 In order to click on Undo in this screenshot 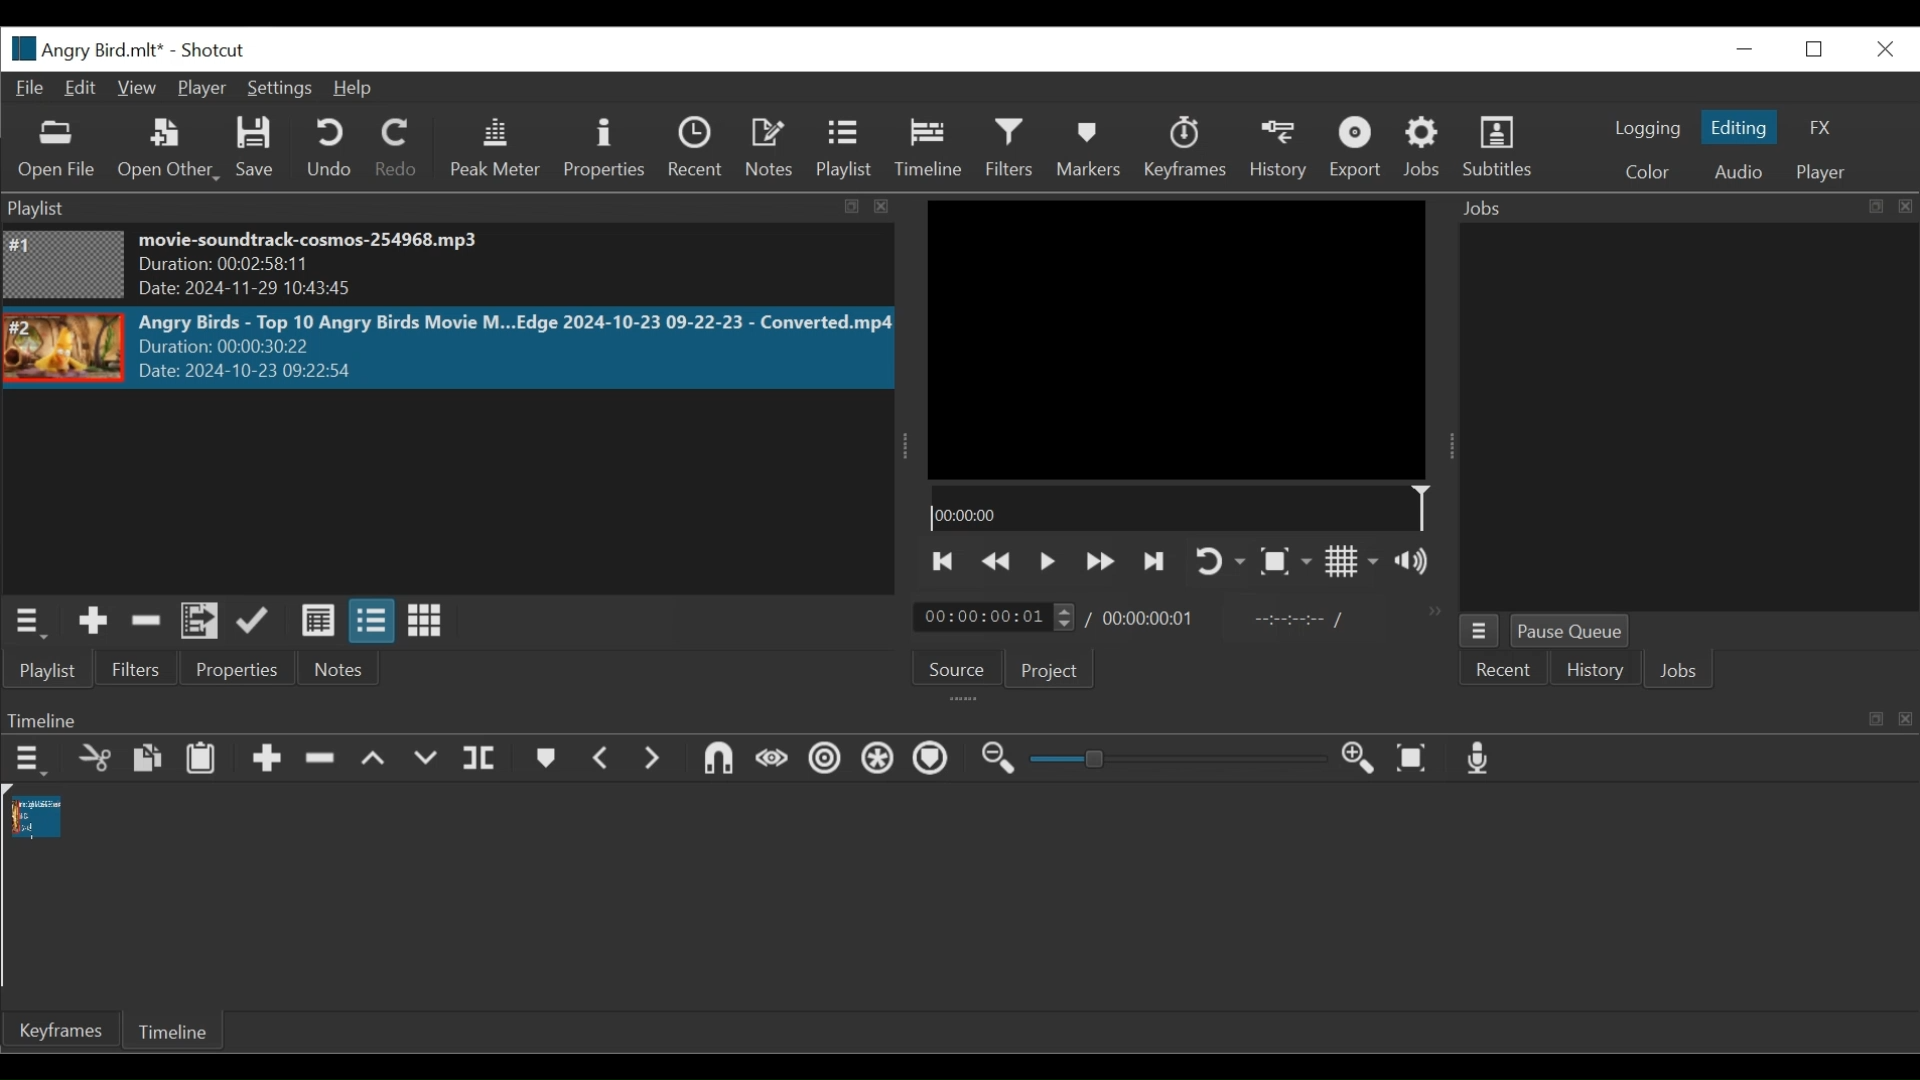, I will do `click(331, 148)`.